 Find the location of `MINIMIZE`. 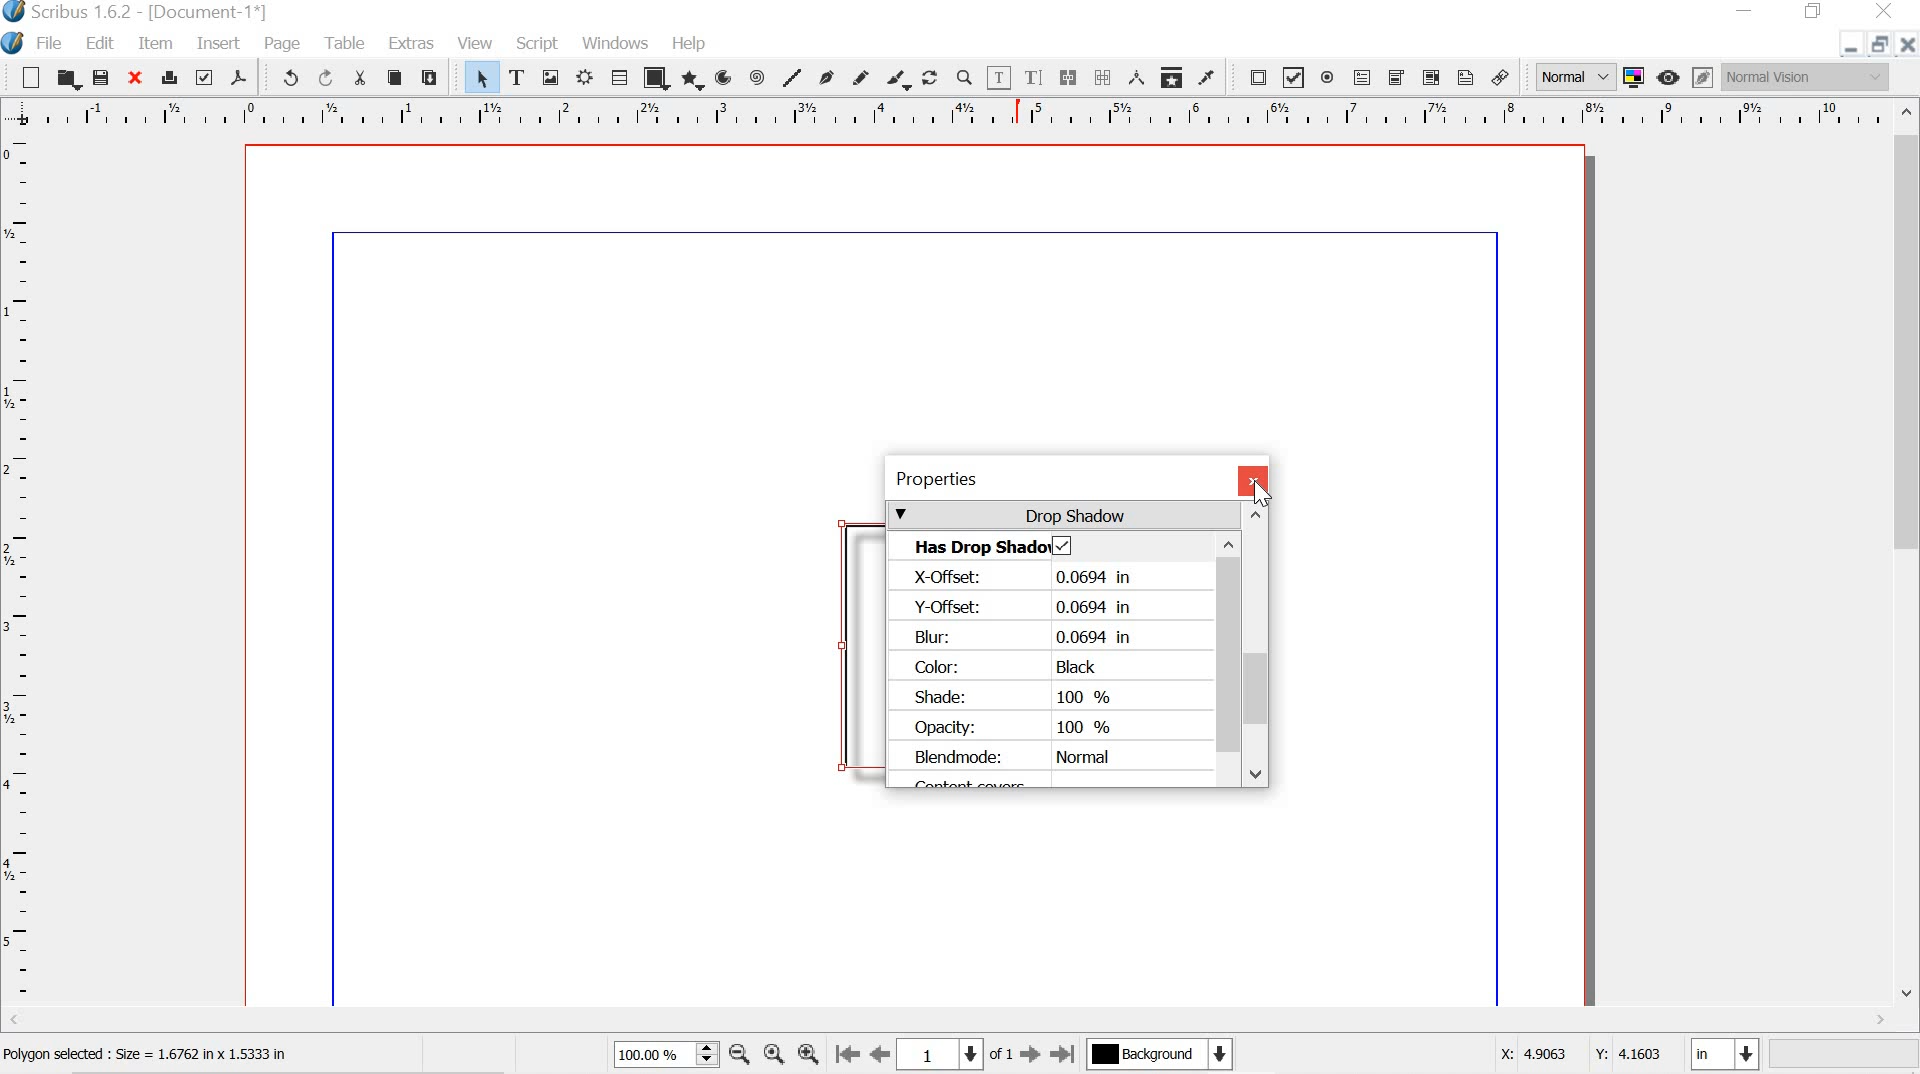

MINIMIZE is located at coordinates (1747, 9).